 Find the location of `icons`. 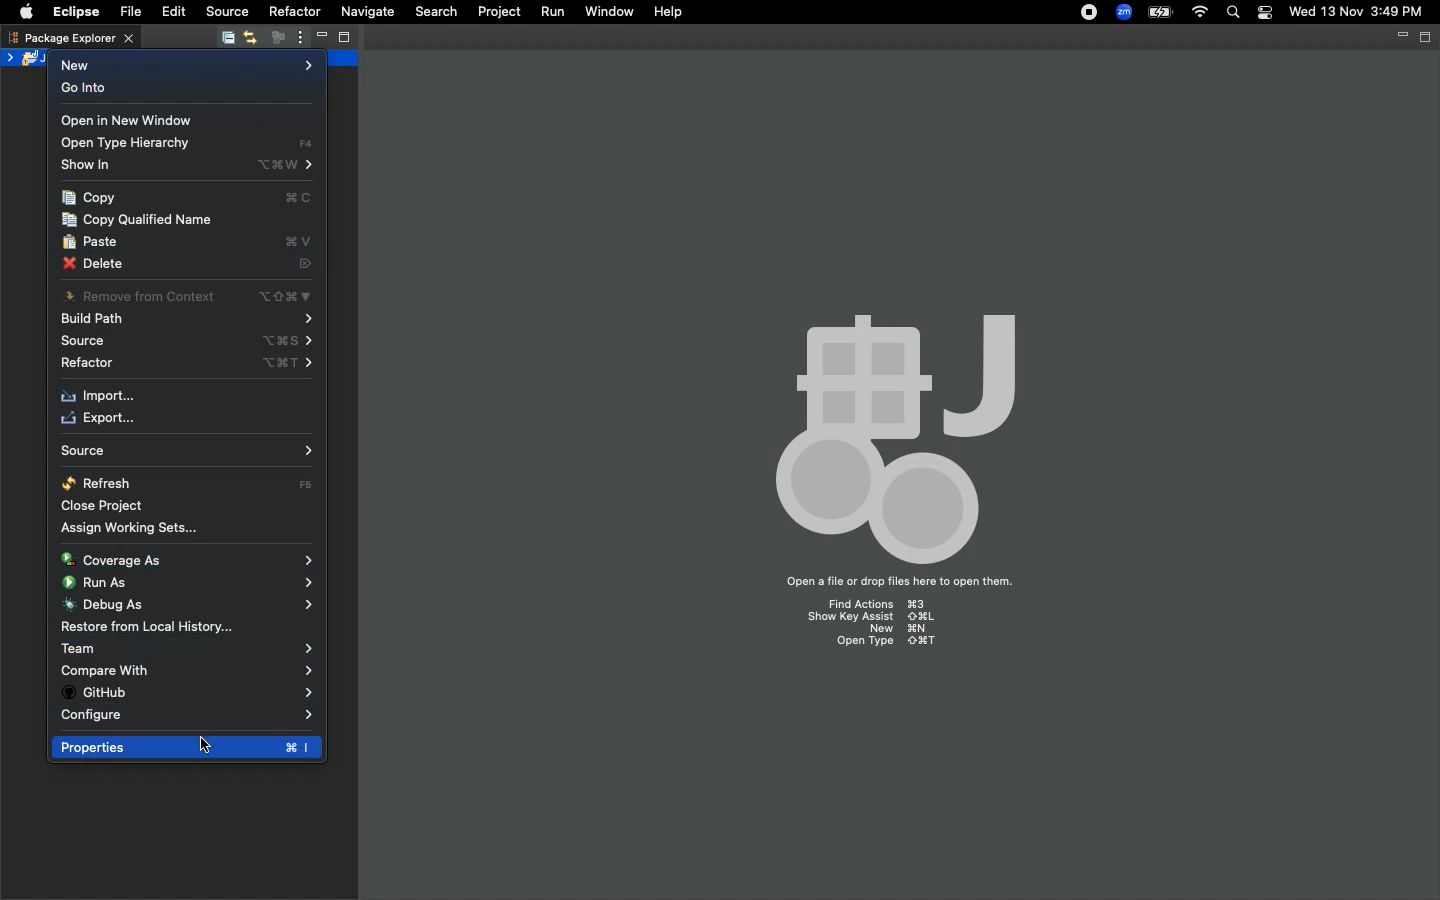

icons is located at coordinates (889, 425).